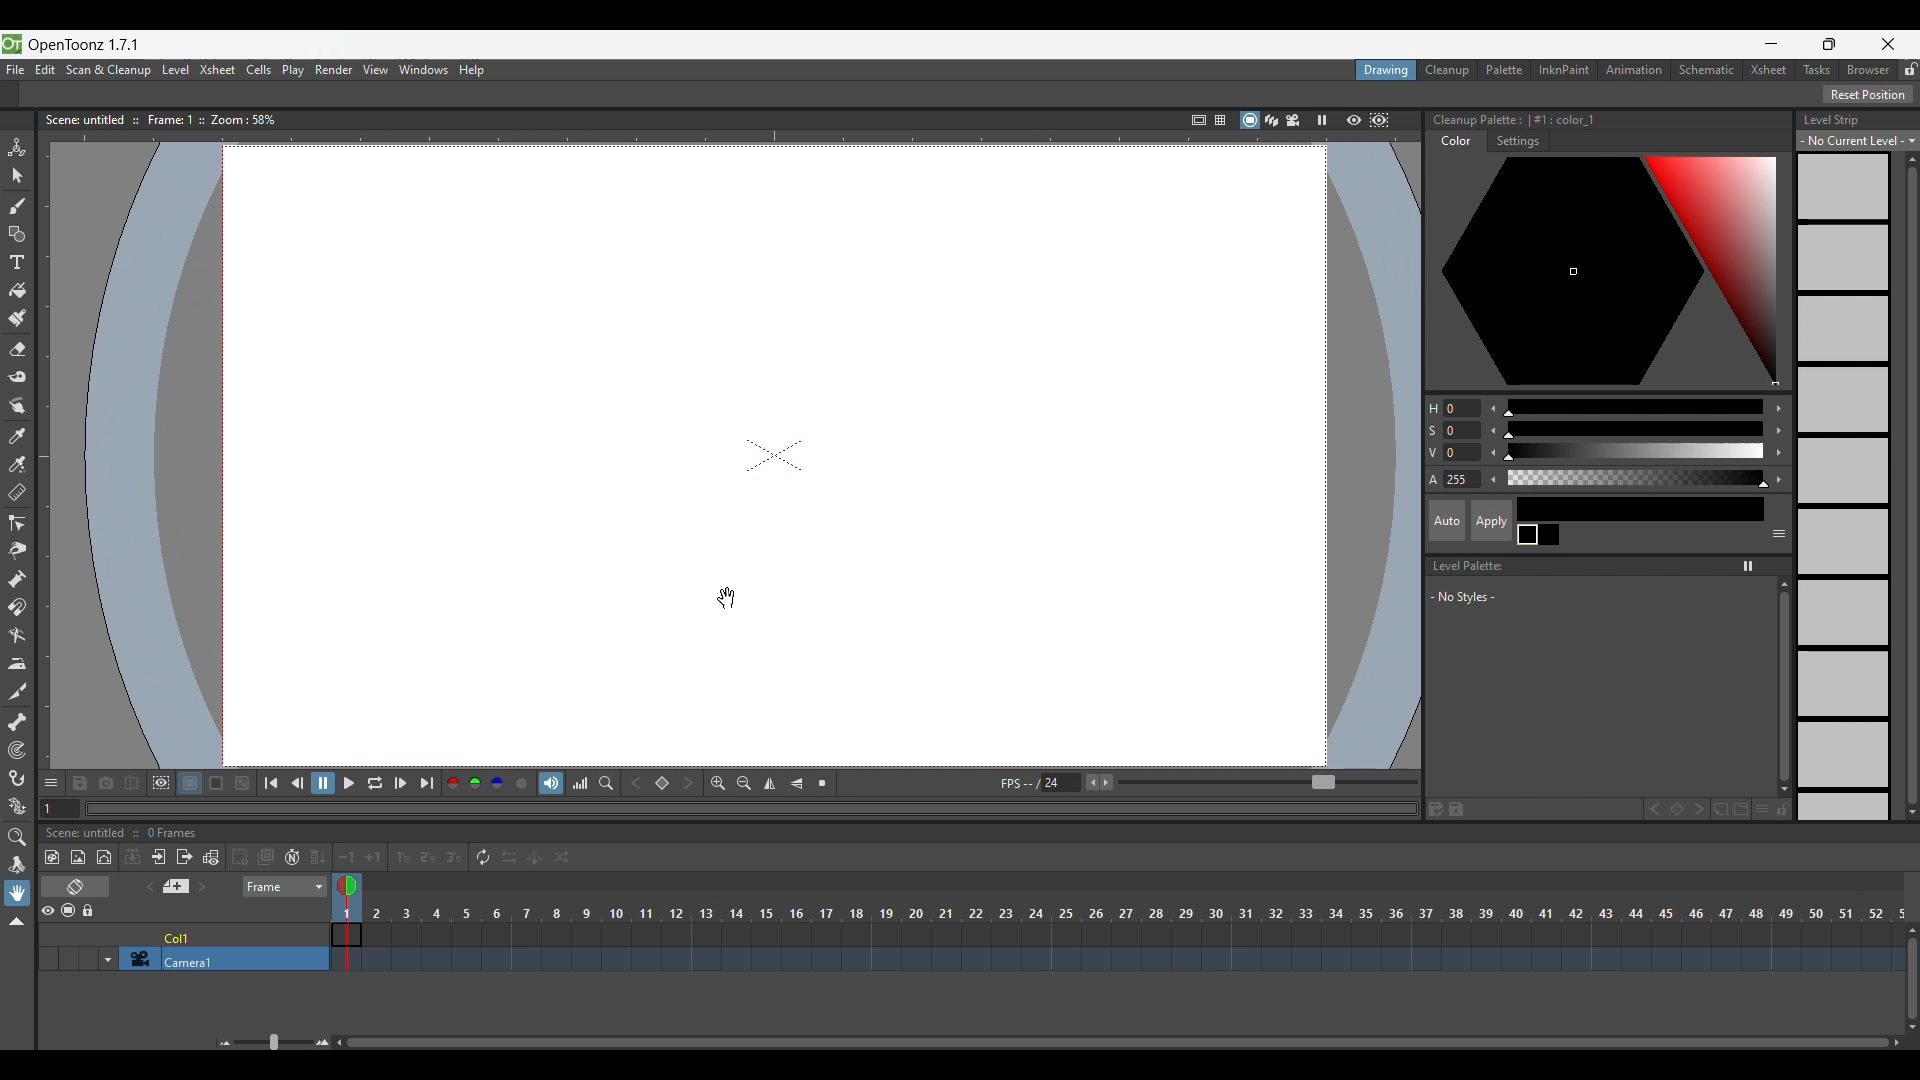  What do you see at coordinates (176, 70) in the screenshot?
I see `Level` at bounding box center [176, 70].